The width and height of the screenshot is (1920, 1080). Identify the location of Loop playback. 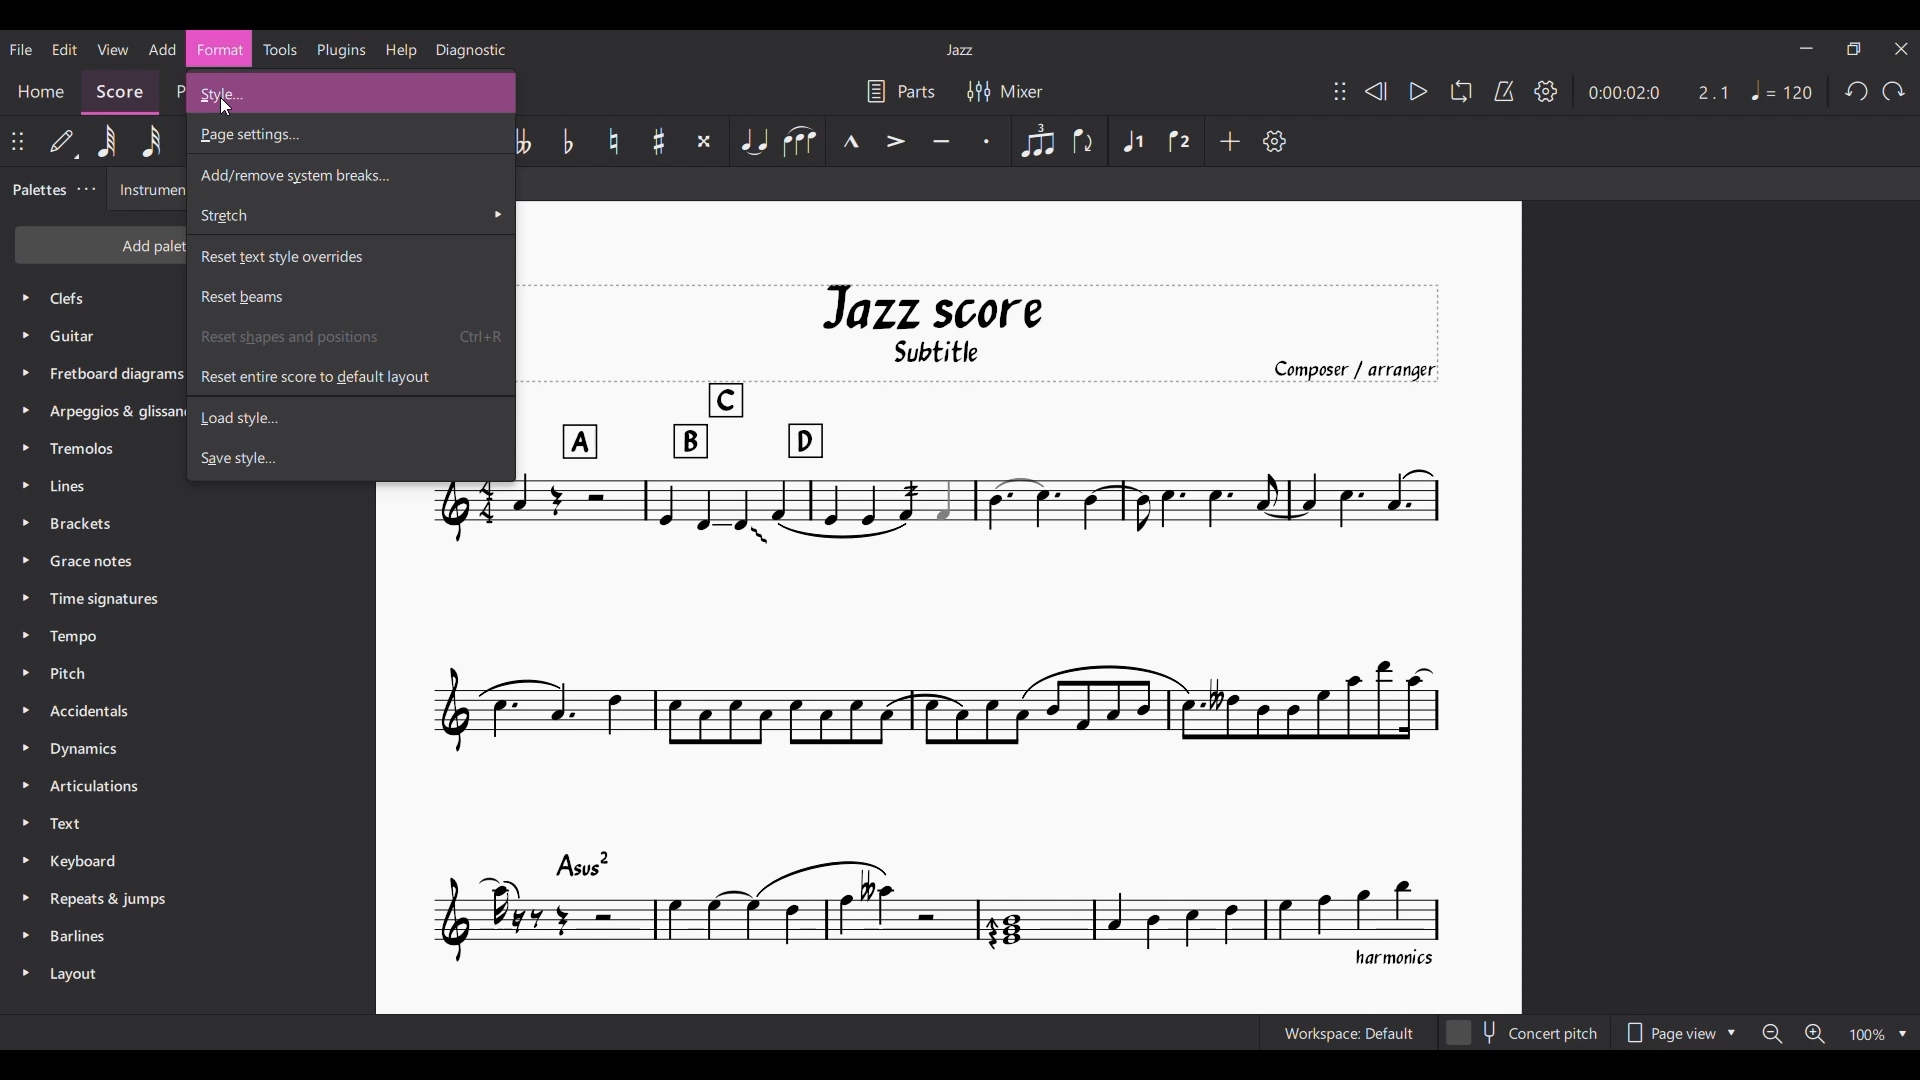
(1460, 90).